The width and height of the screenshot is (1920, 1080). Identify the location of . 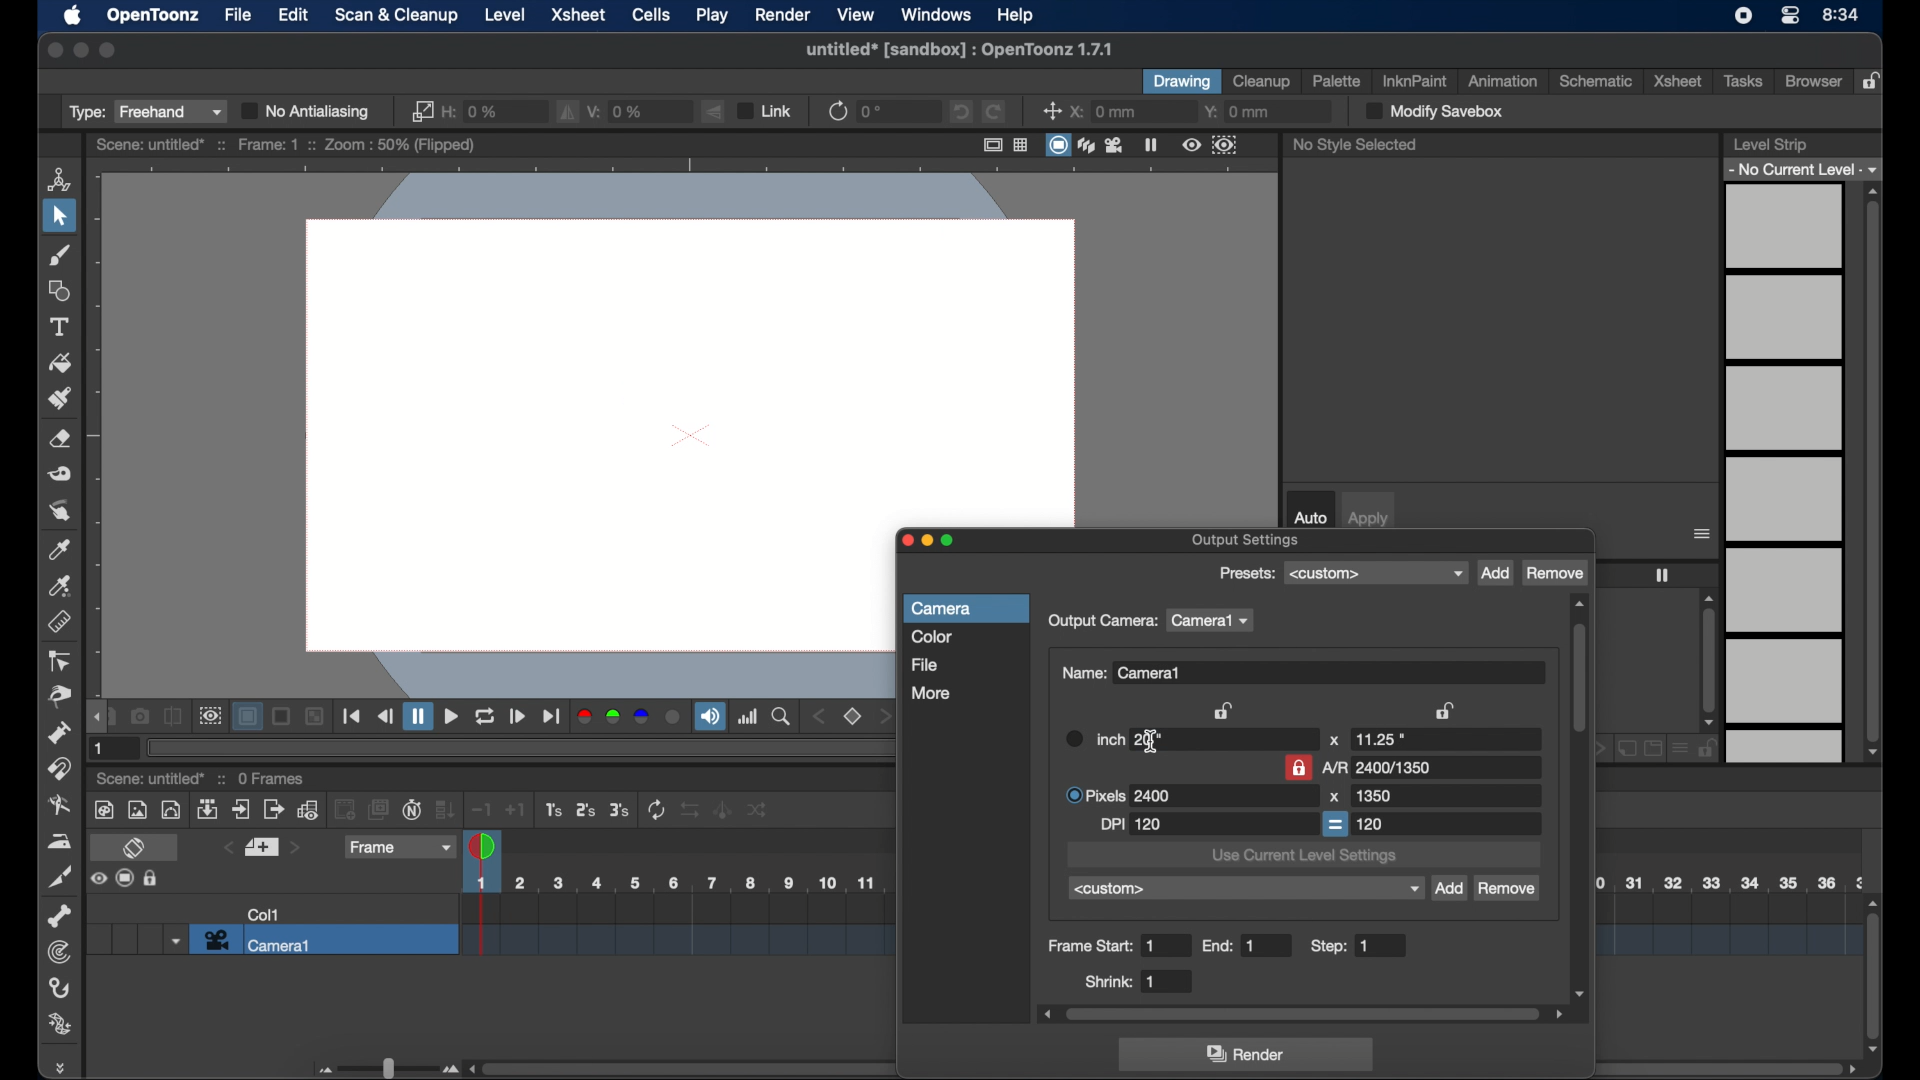
(1711, 748).